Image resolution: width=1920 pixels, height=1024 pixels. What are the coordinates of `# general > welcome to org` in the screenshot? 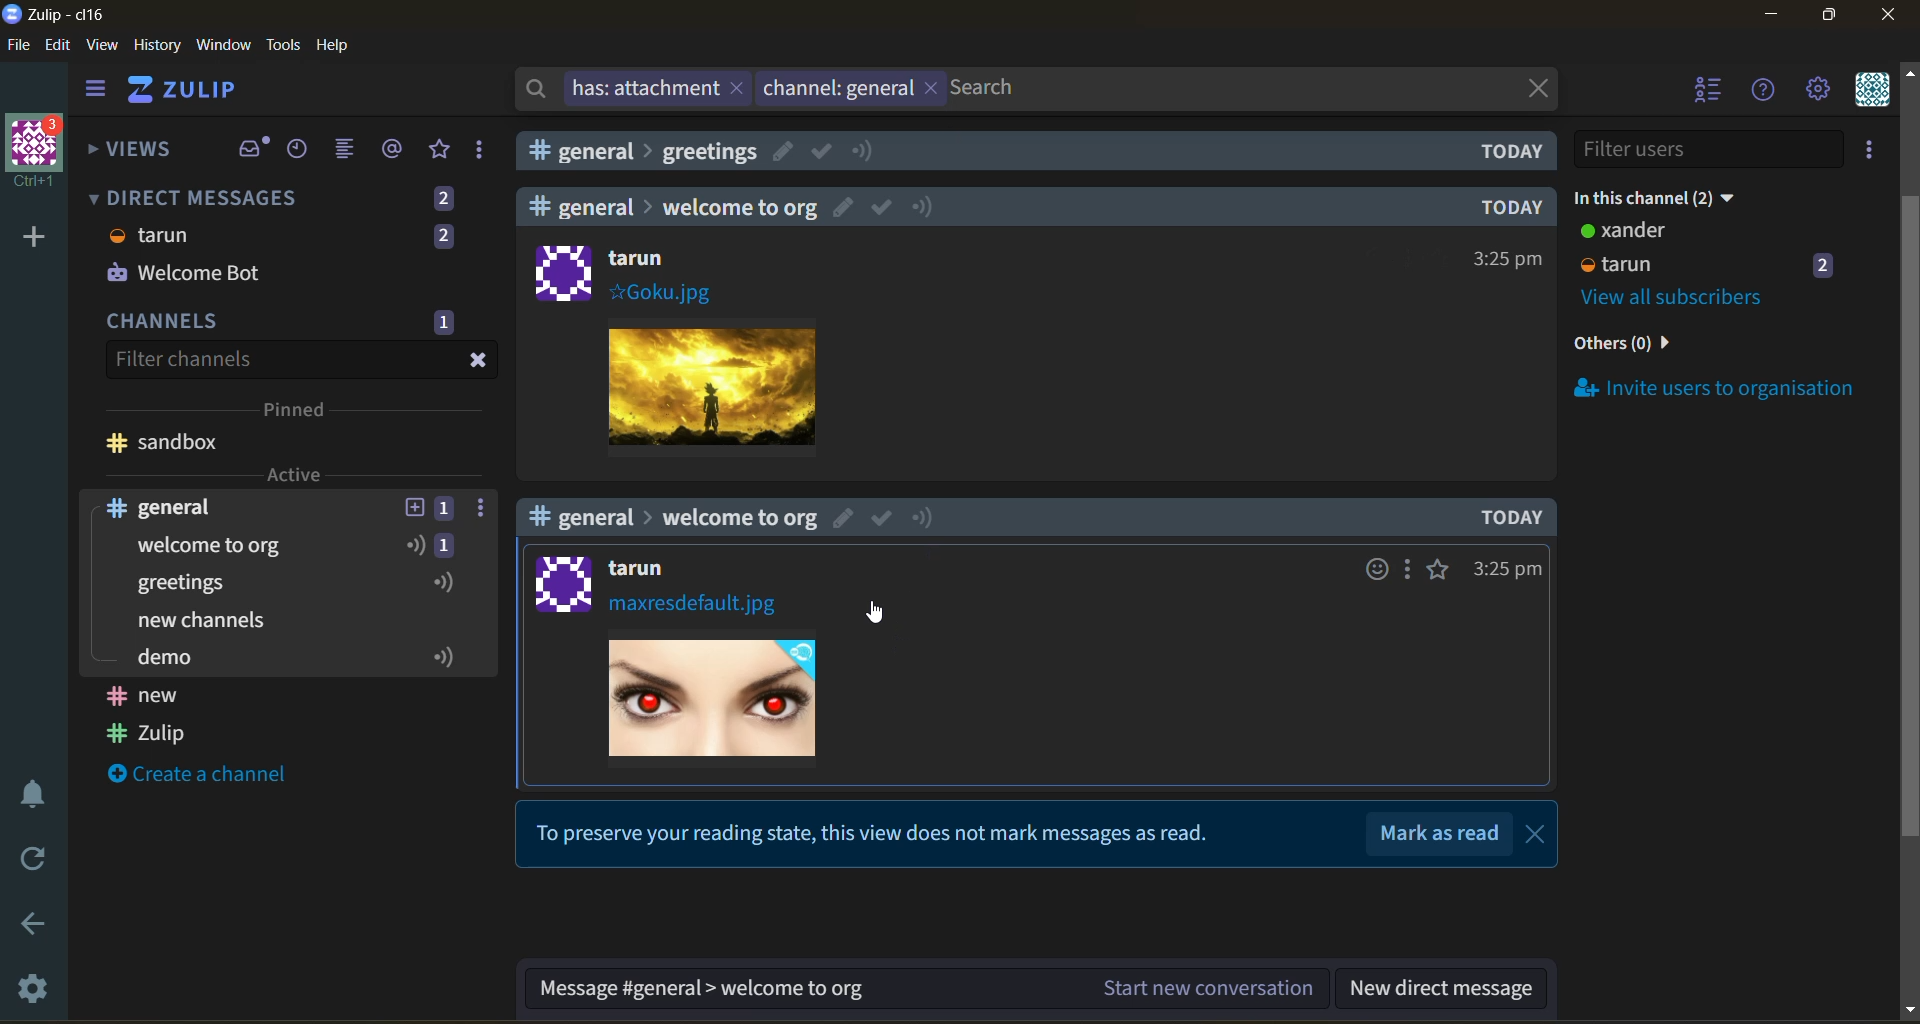 It's located at (671, 515).